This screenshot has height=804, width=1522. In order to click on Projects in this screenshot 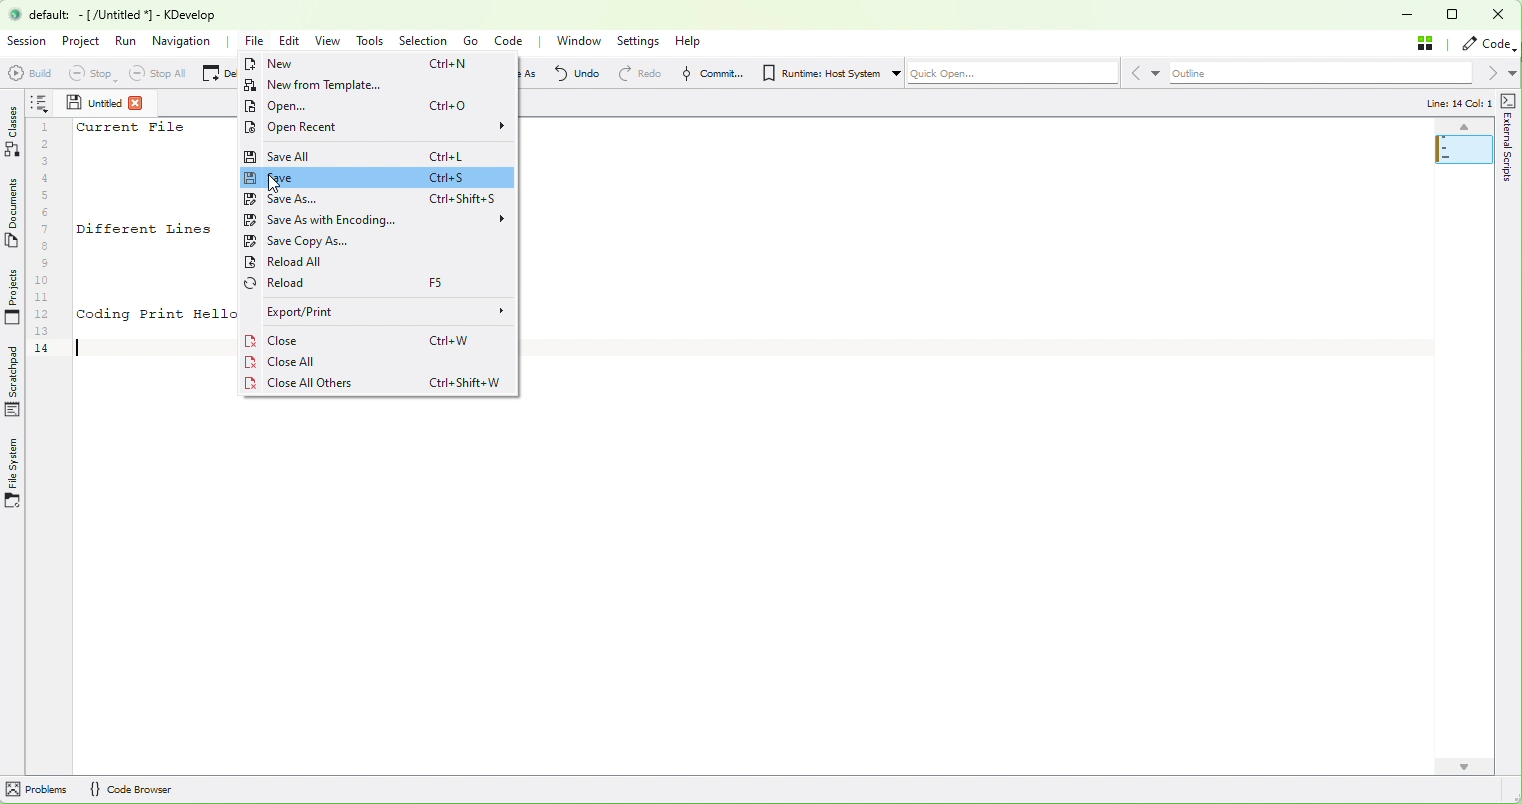, I will do `click(12, 297)`.